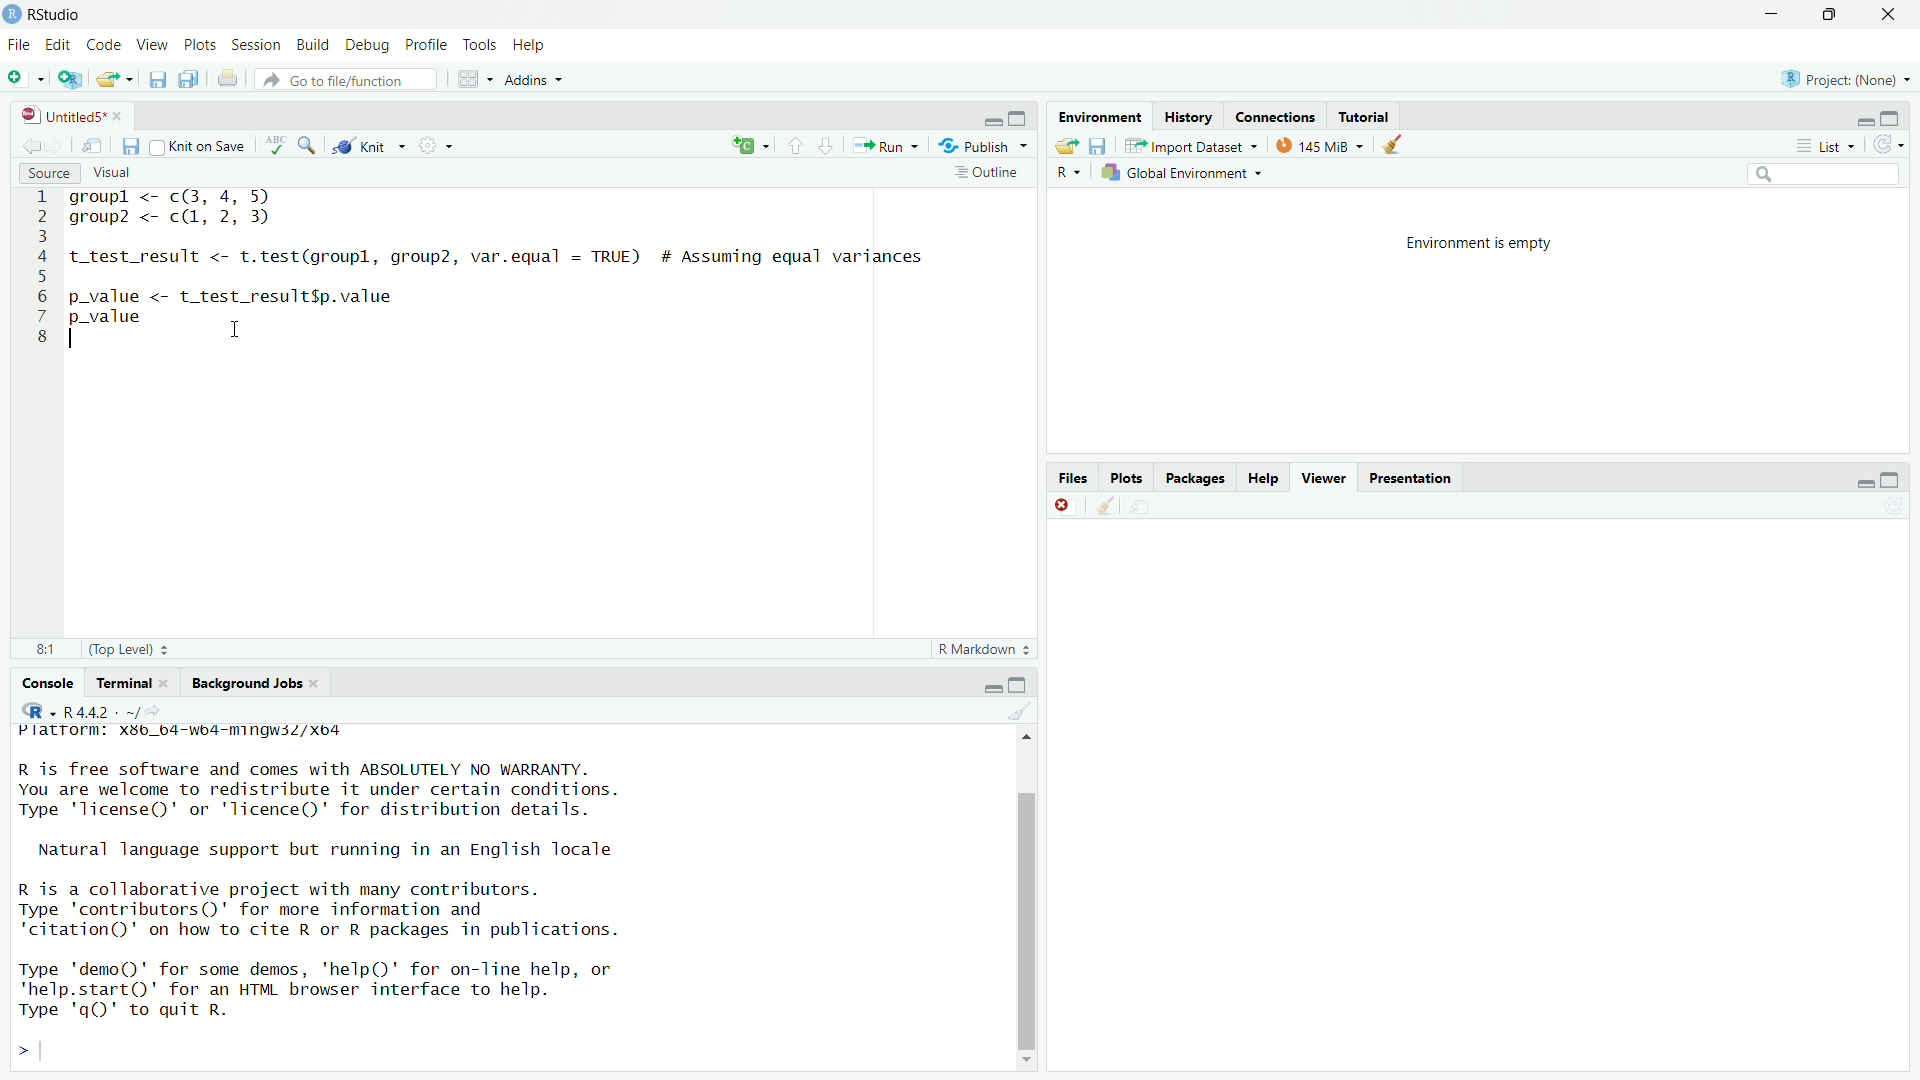 The width and height of the screenshot is (1920, 1080). I want to click on cursor, so click(240, 329).